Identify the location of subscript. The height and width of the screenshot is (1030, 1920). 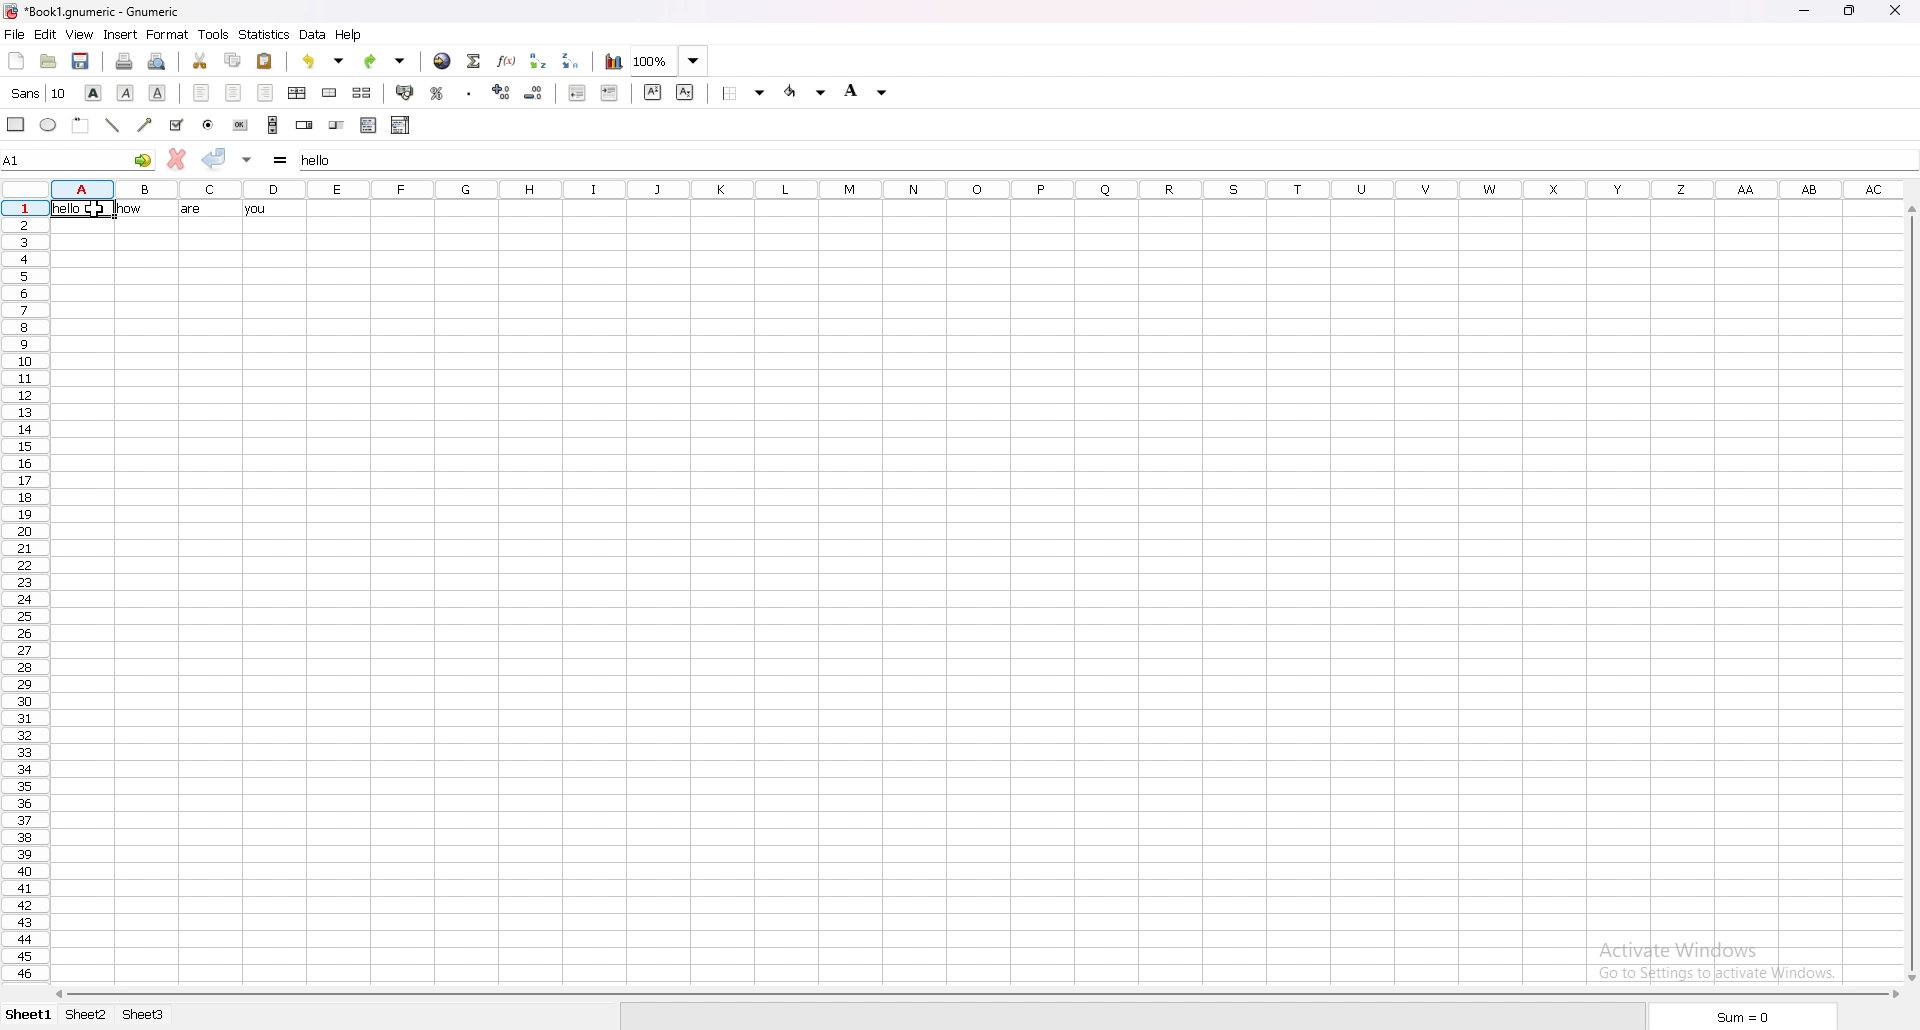
(685, 92).